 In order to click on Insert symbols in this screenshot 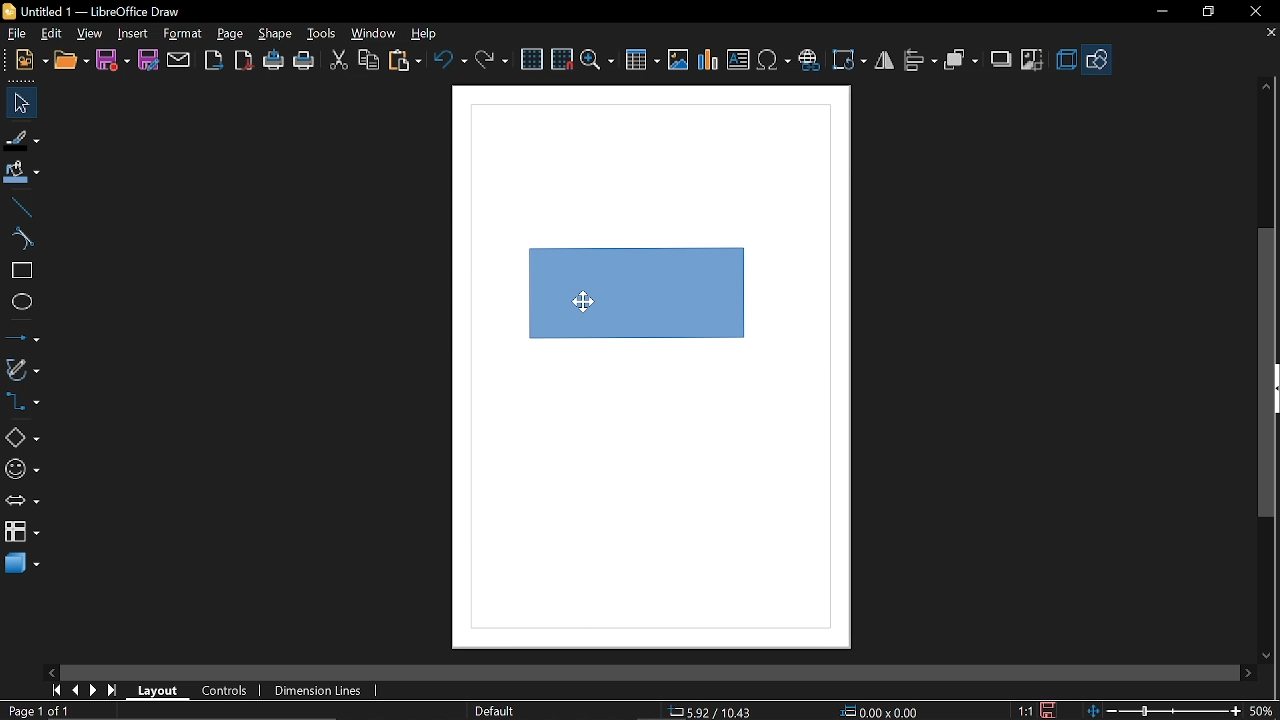, I will do `click(775, 61)`.